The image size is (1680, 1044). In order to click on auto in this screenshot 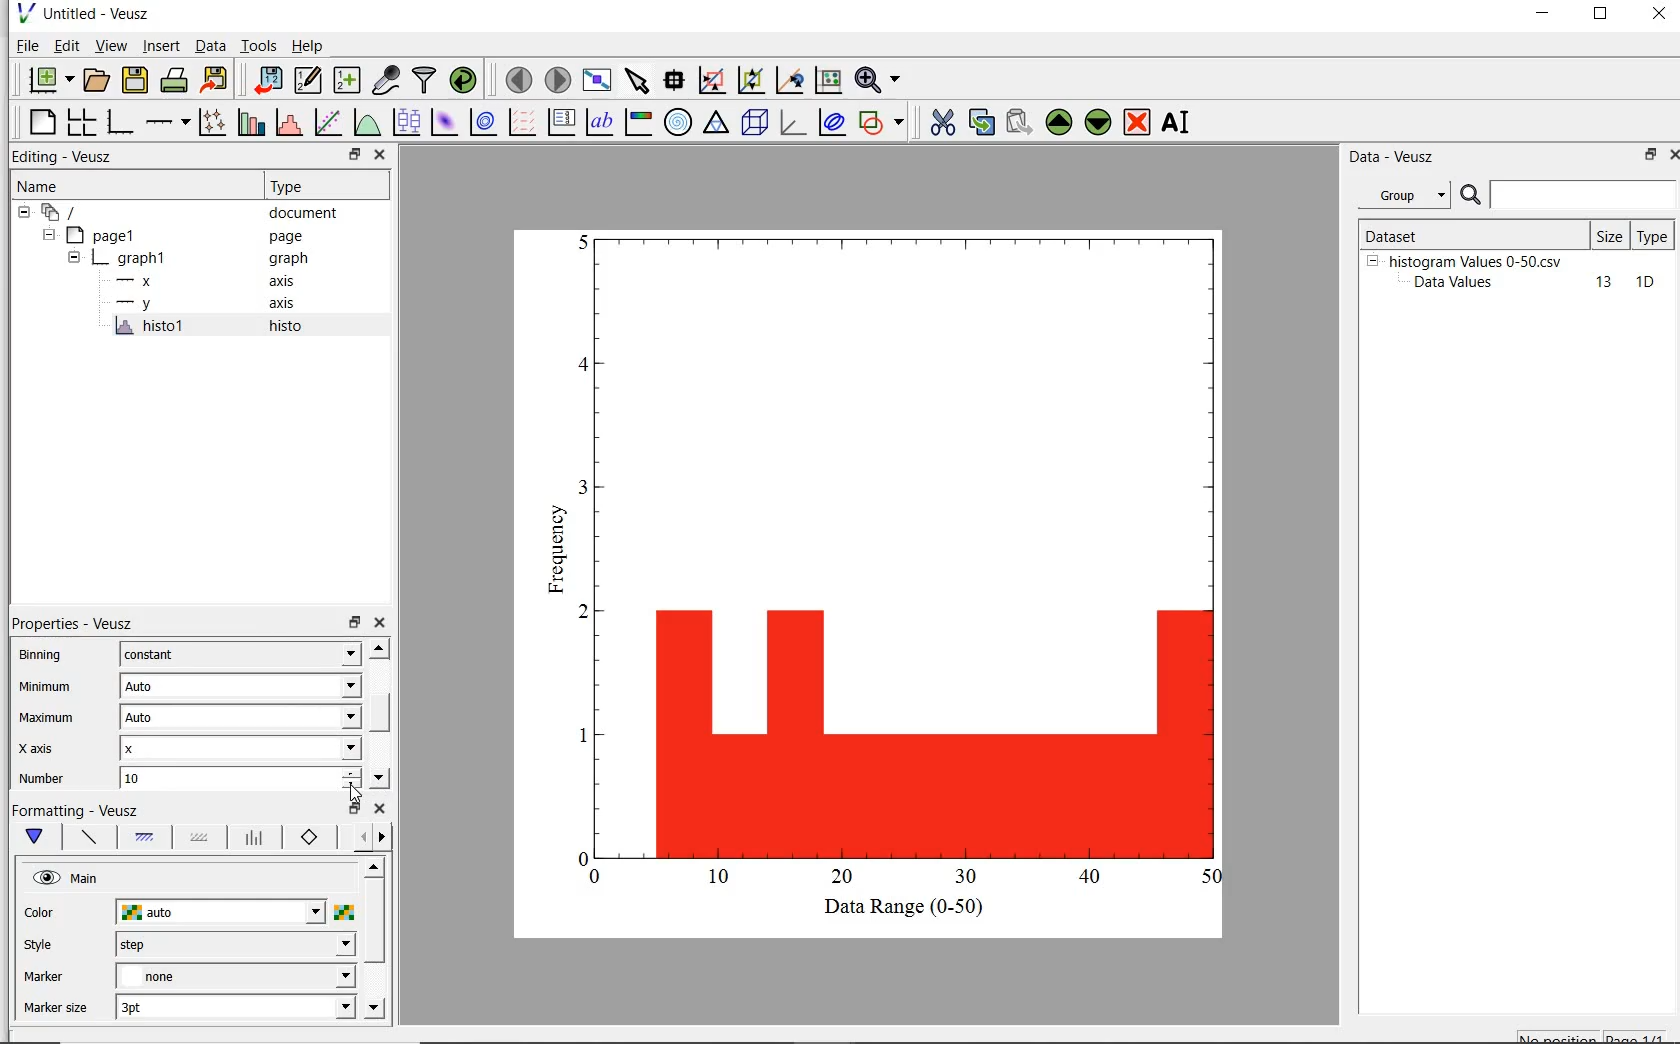, I will do `click(240, 686)`.